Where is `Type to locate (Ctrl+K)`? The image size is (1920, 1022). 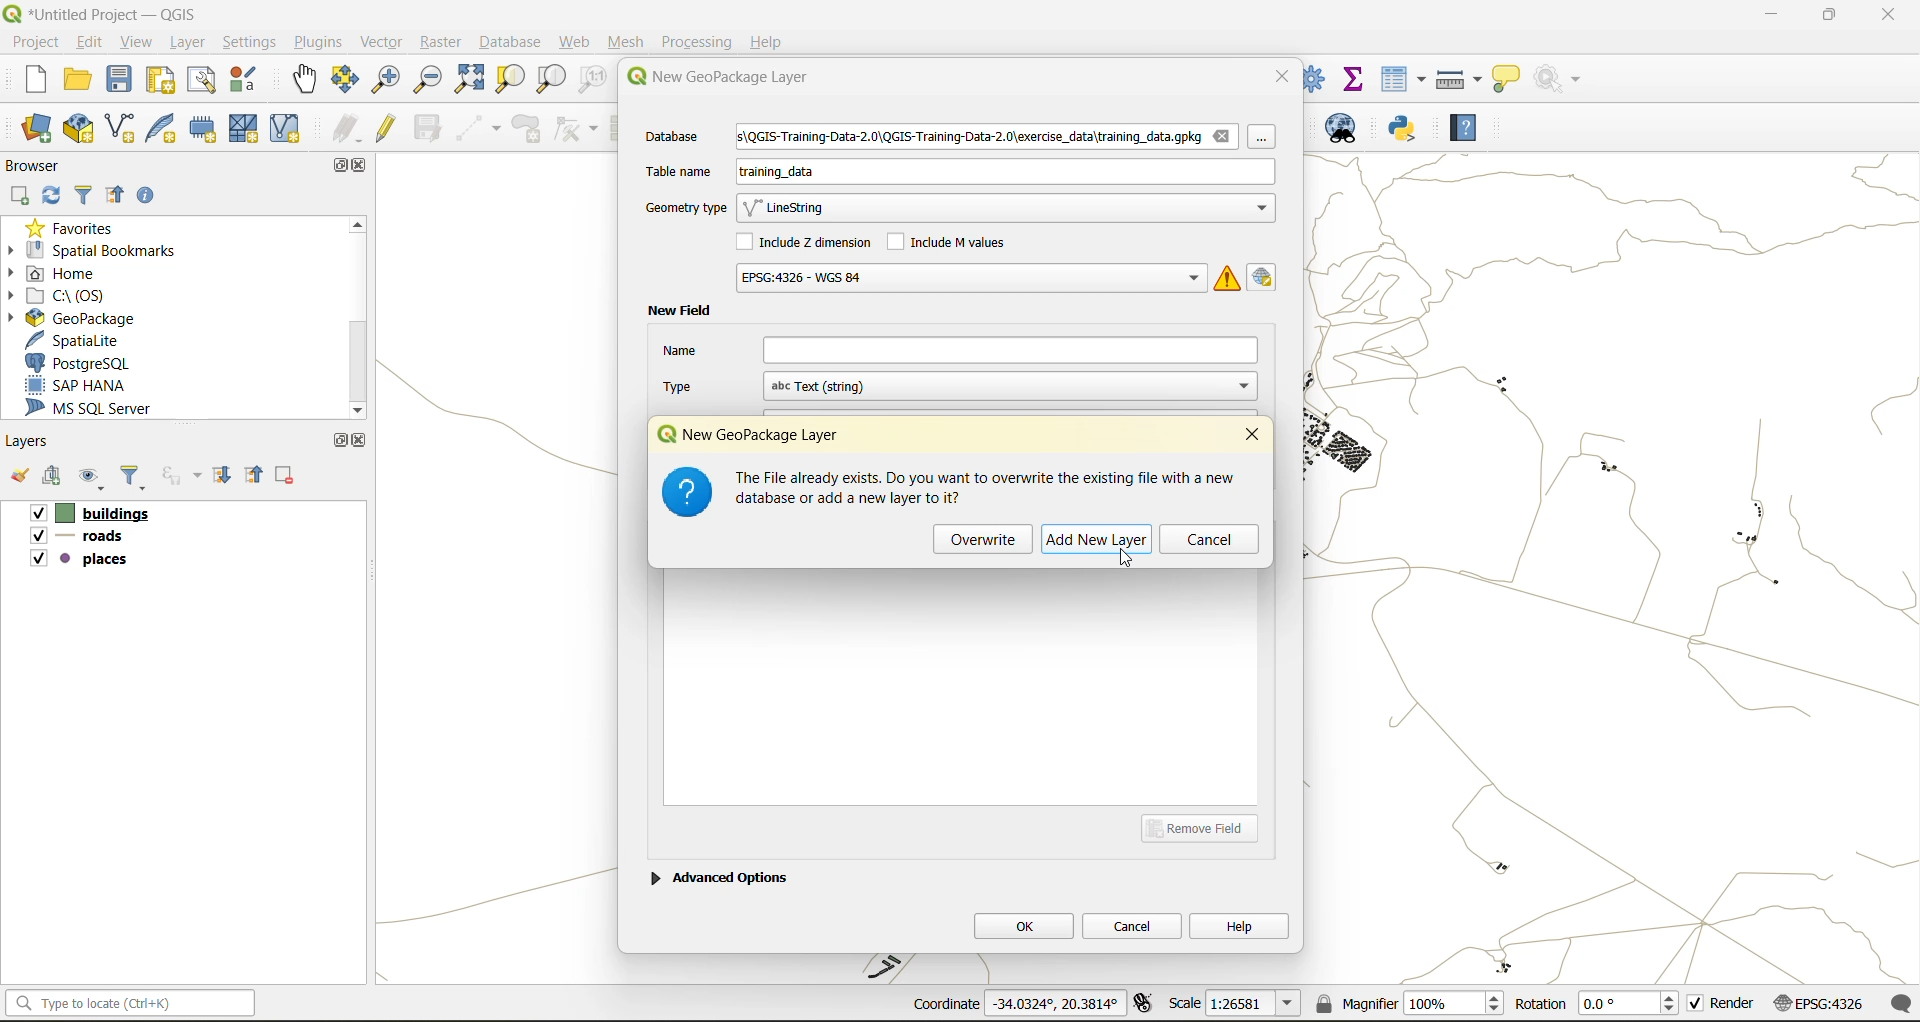
Type to locate (Ctrl+K) is located at coordinates (130, 995).